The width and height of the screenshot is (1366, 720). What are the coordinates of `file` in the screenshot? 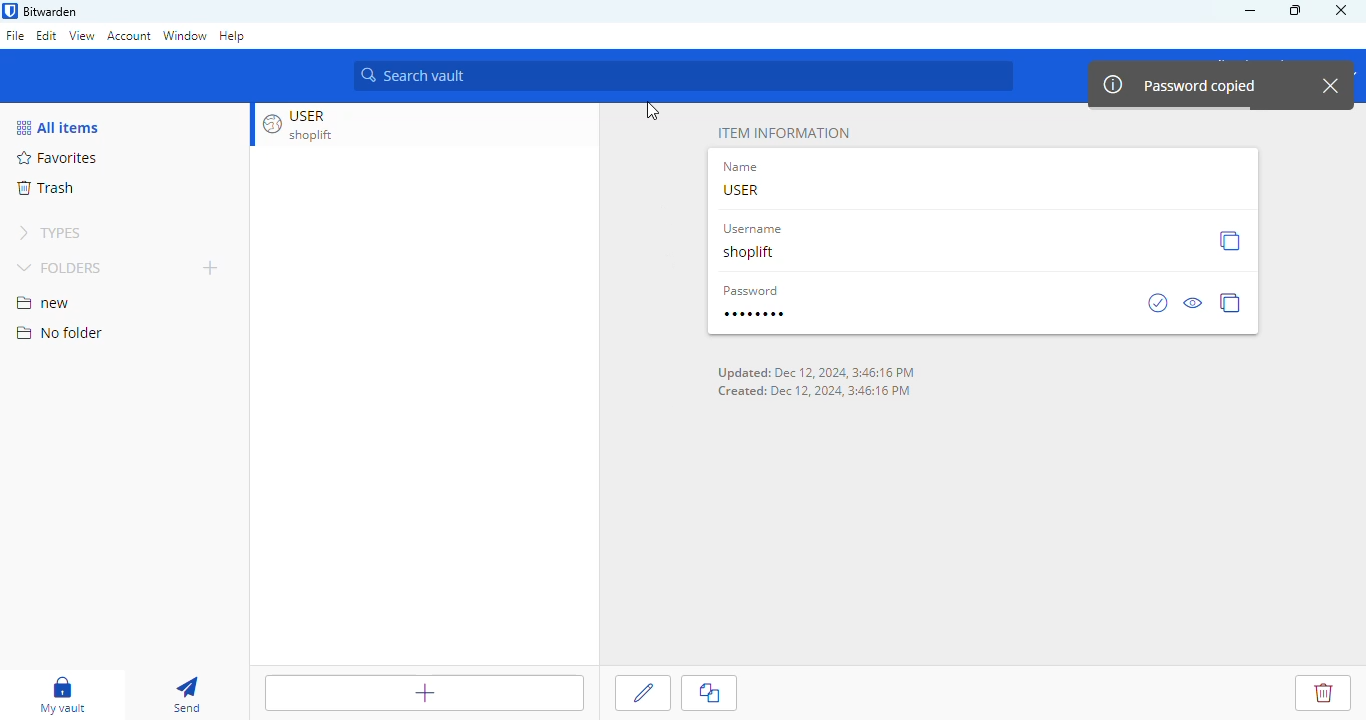 It's located at (15, 36).